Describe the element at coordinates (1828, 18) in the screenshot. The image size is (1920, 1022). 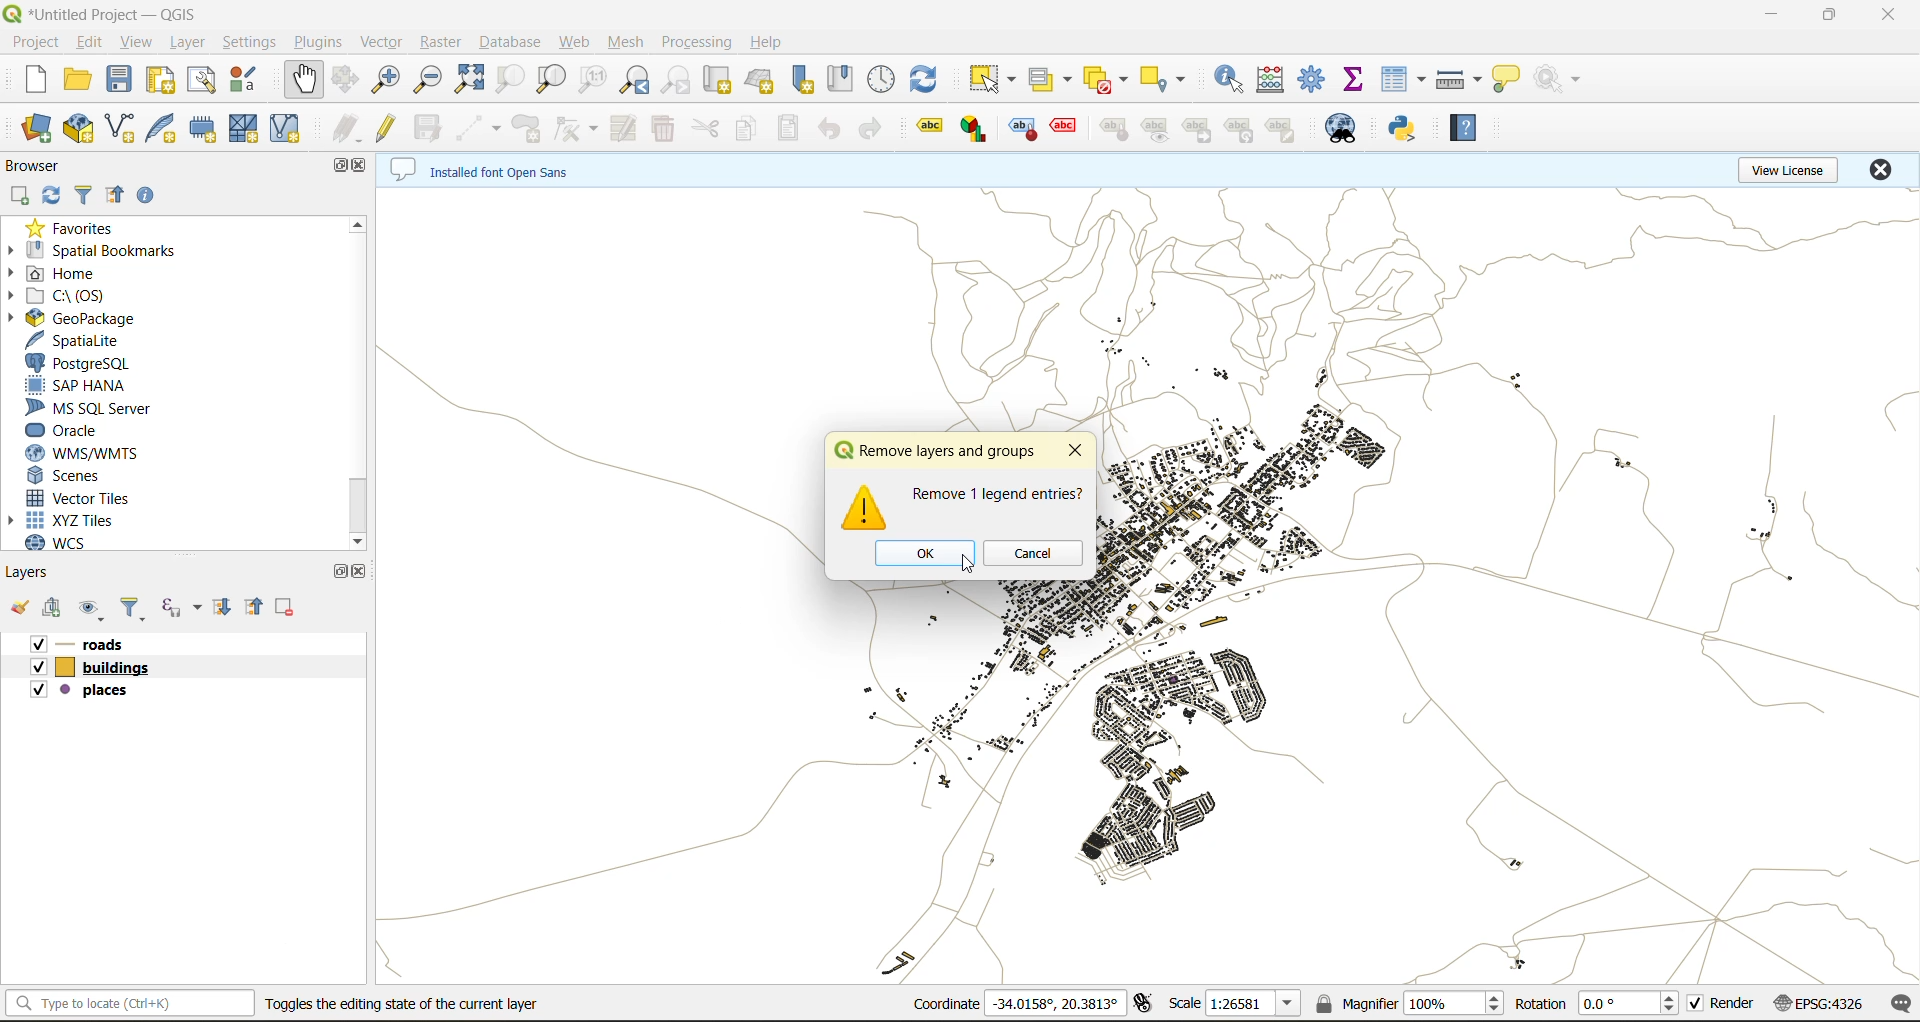
I see `maximize` at that location.